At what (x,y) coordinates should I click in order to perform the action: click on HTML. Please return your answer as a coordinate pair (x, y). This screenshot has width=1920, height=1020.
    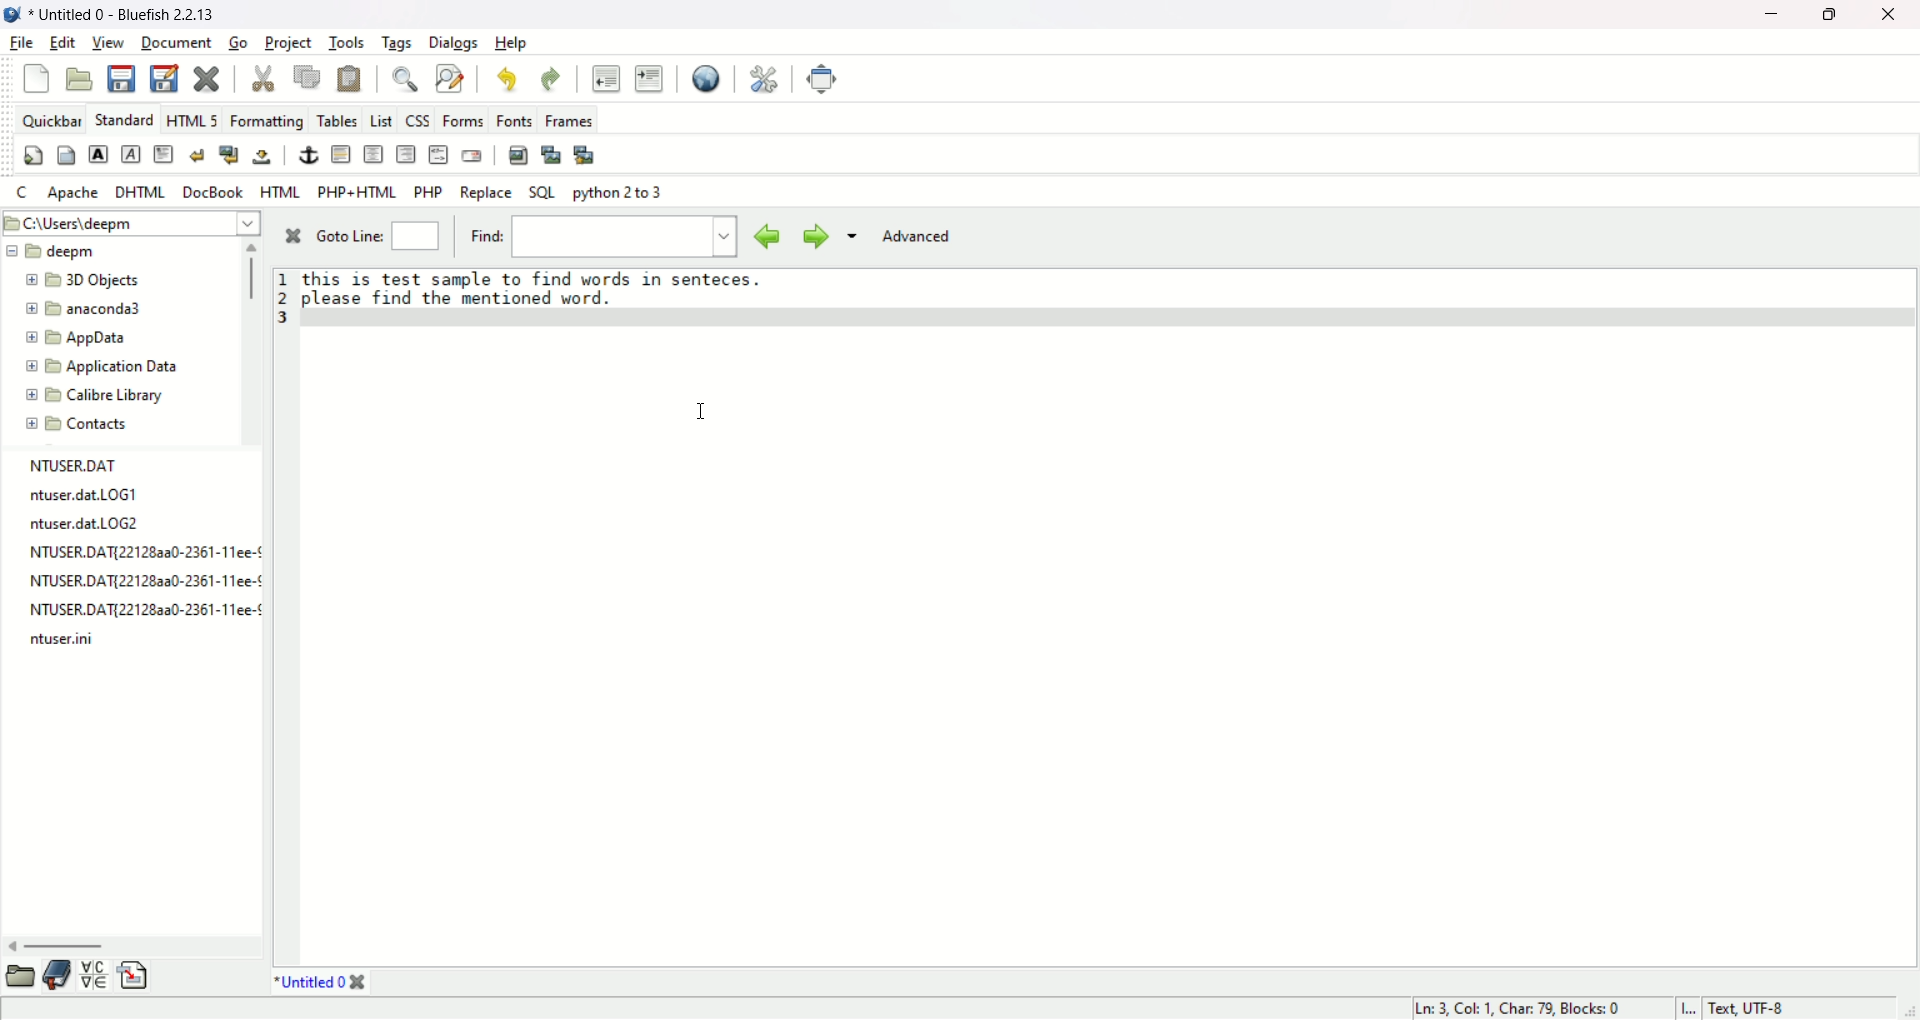
    Looking at the image, I should click on (279, 189).